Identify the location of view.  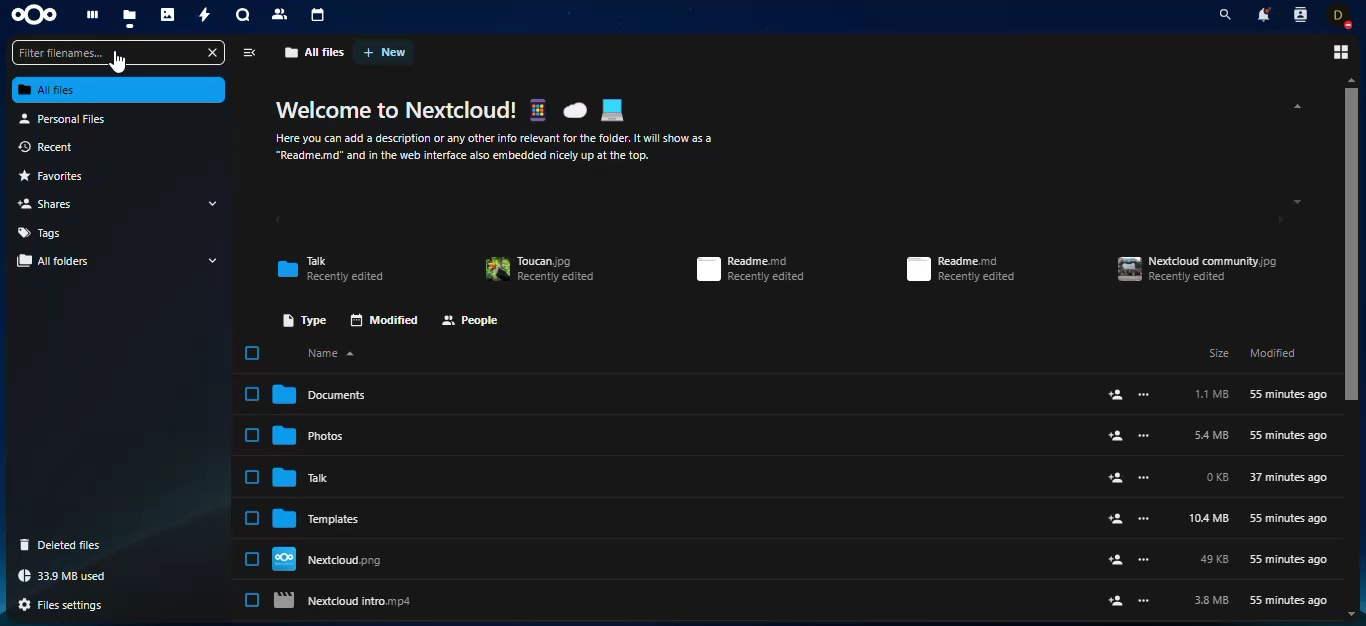
(1338, 52).